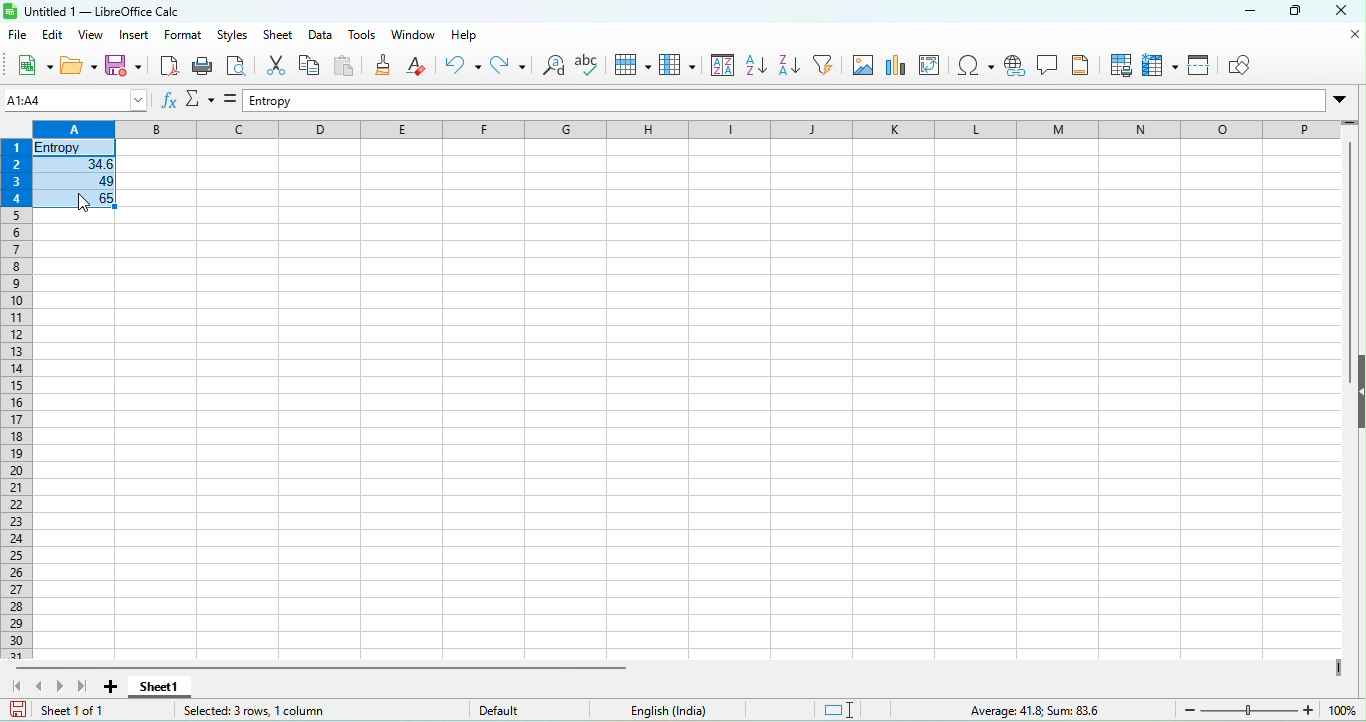  Describe the element at coordinates (233, 100) in the screenshot. I see `formula` at that location.